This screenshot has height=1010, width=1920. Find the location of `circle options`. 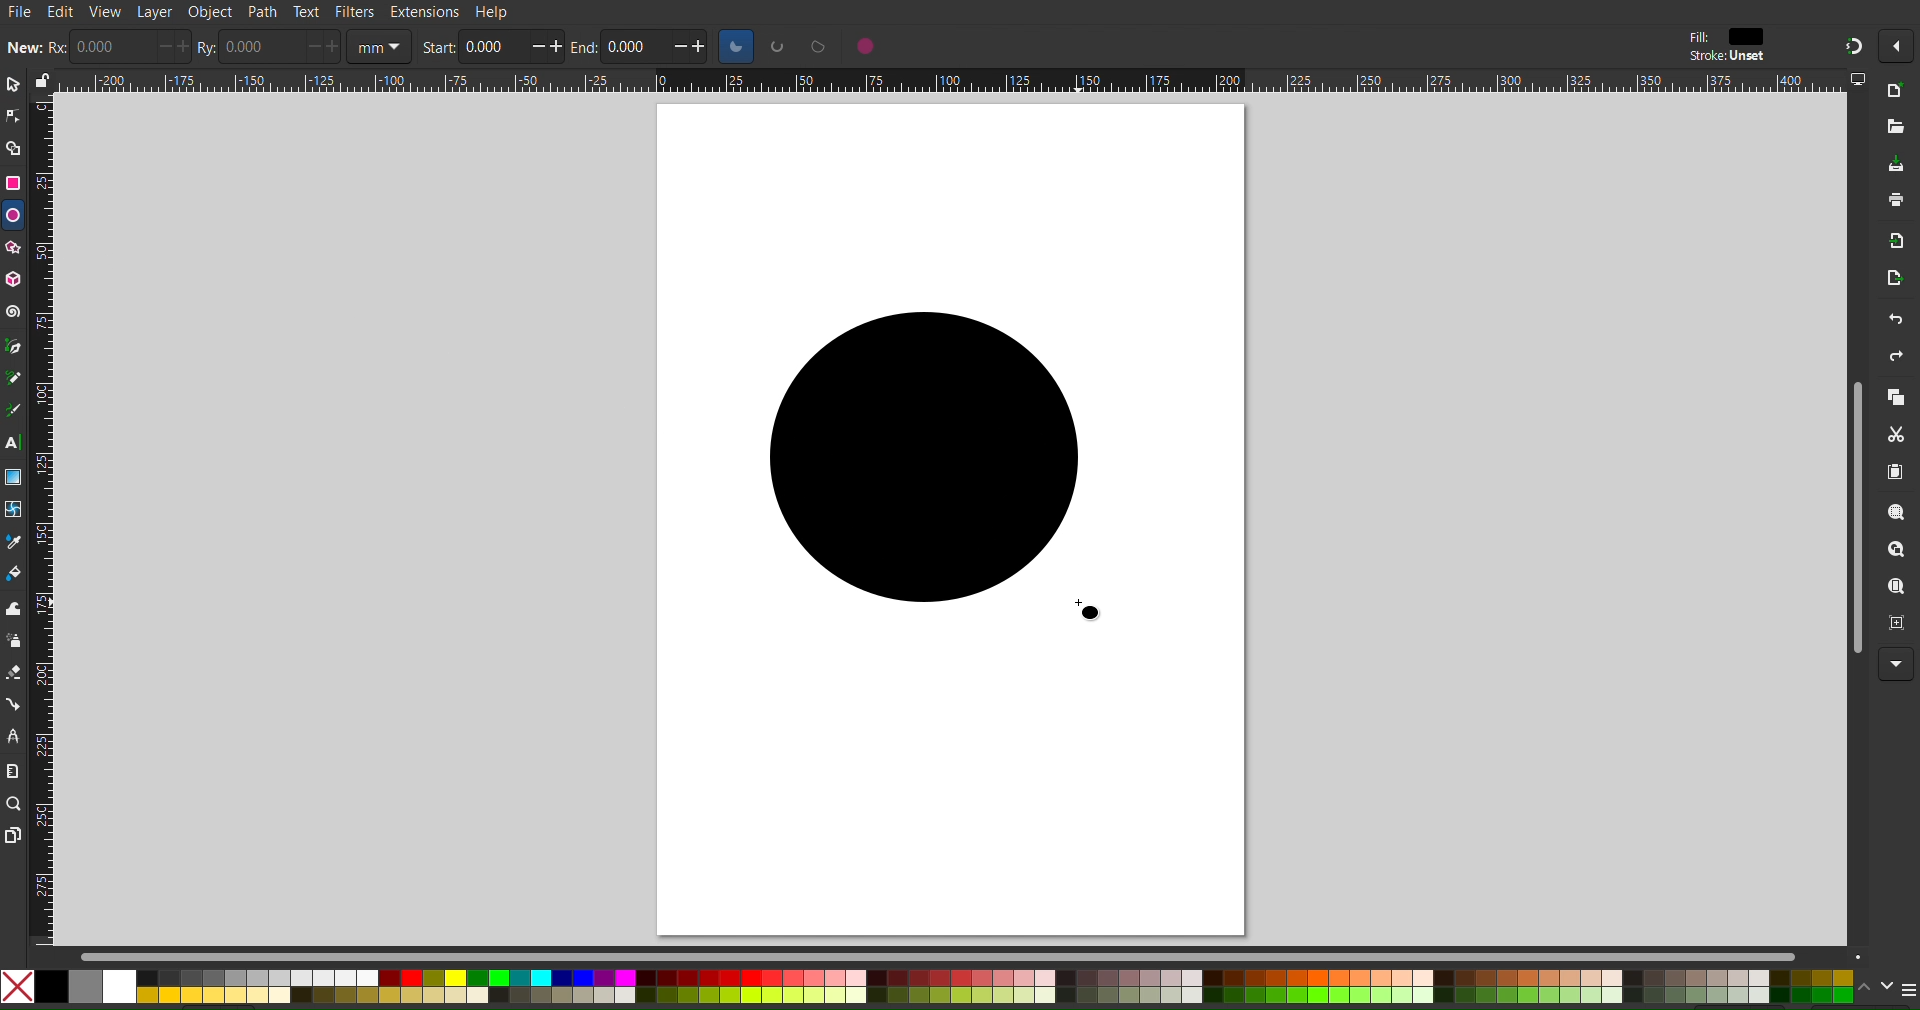

circle options is located at coordinates (865, 46).